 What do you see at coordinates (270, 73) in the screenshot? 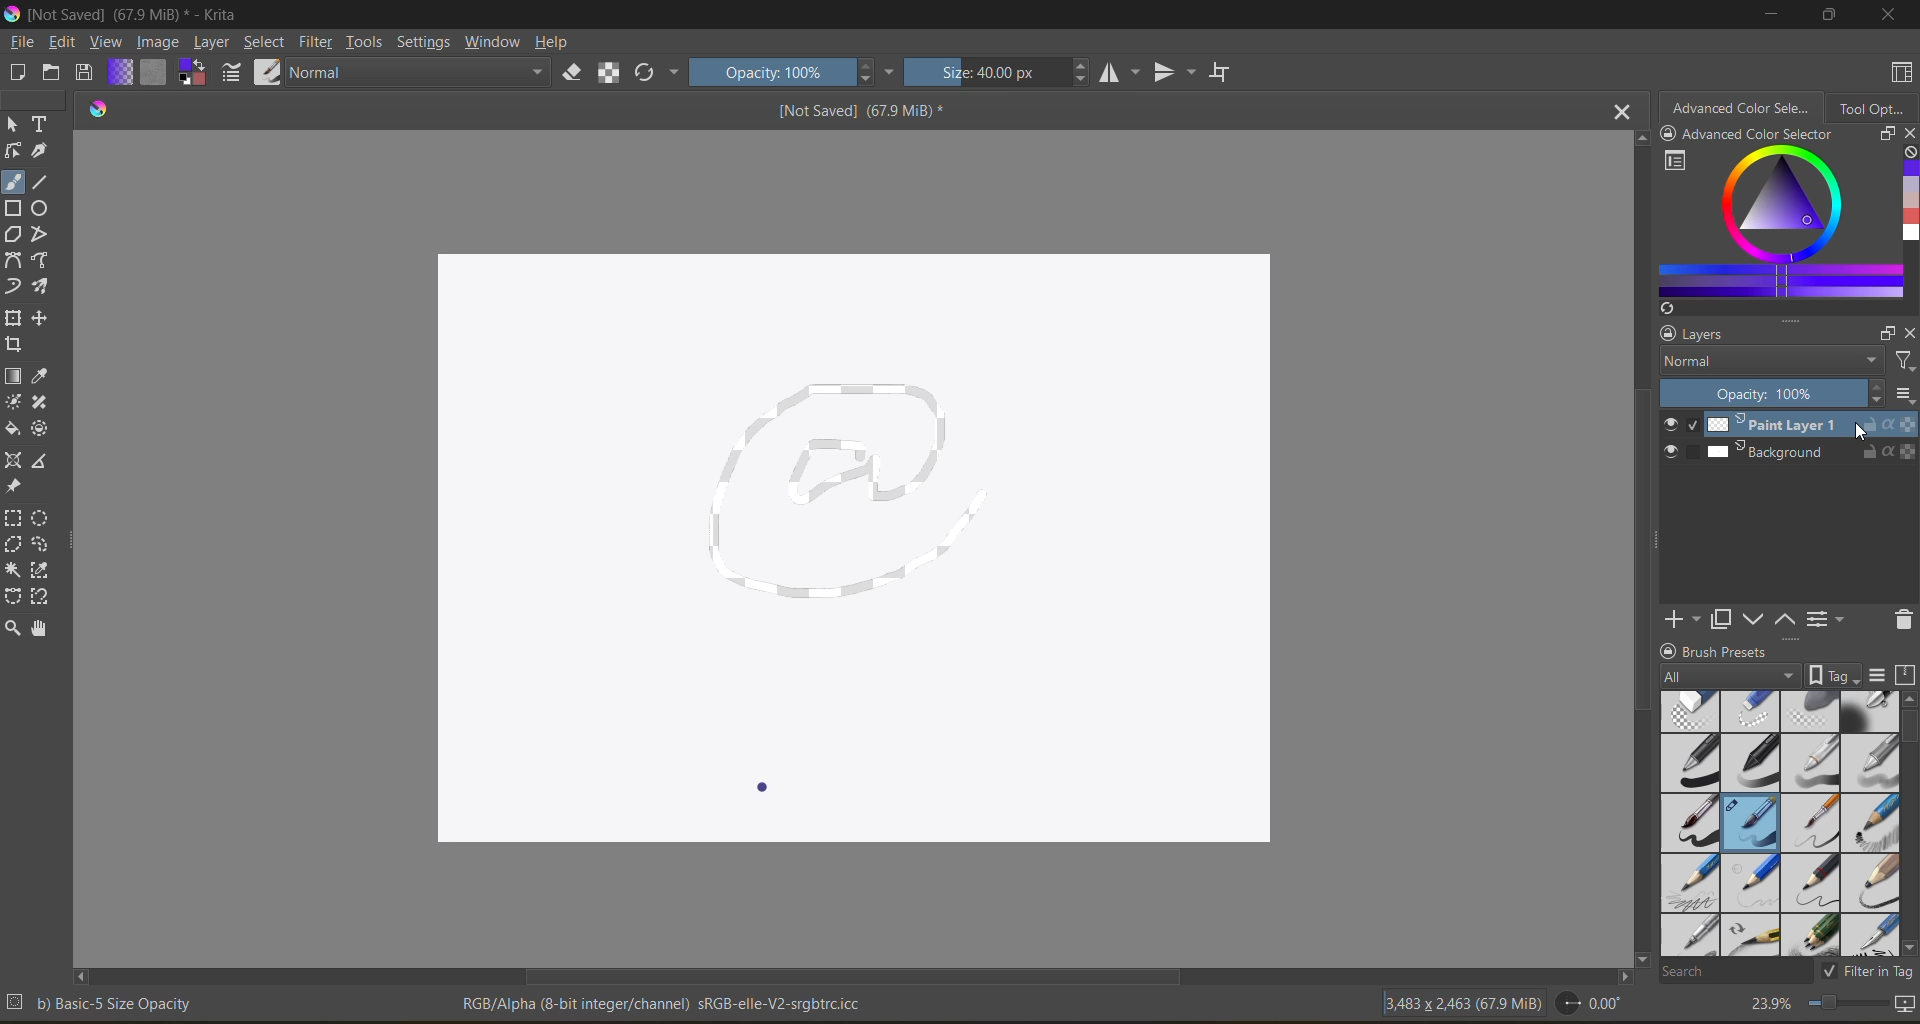
I see `choose brush preset` at bounding box center [270, 73].